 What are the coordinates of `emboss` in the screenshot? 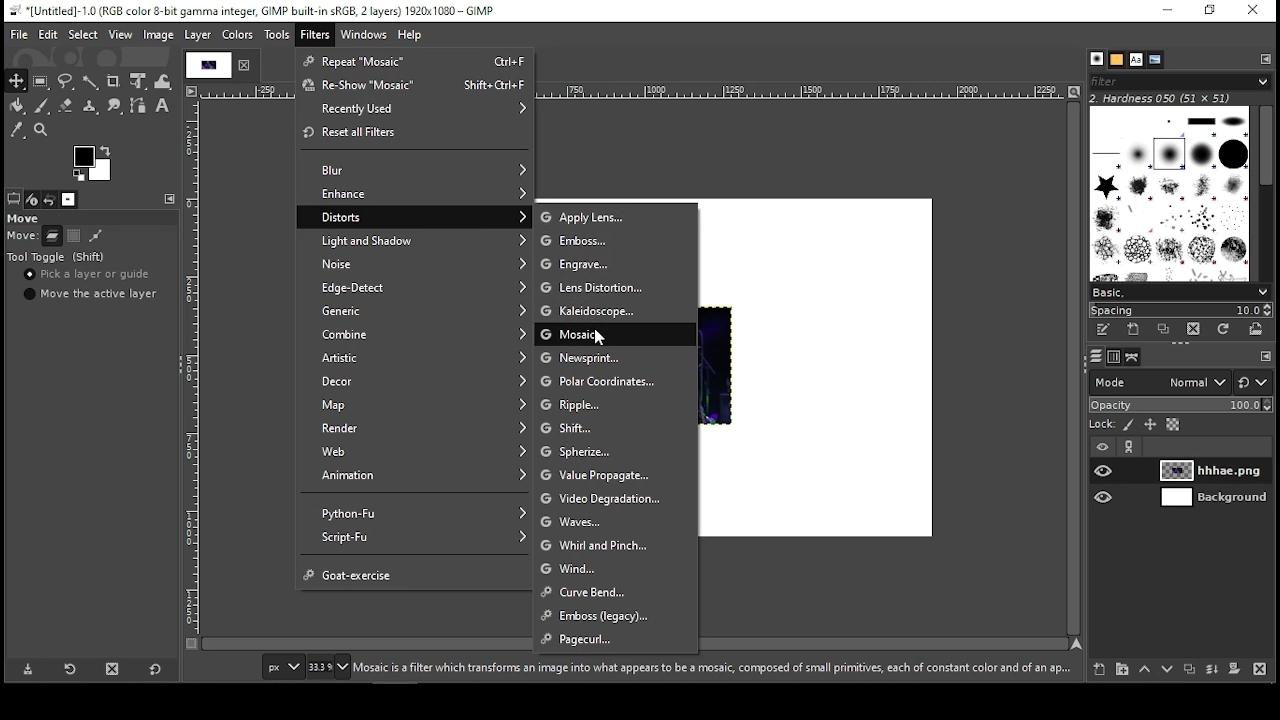 It's located at (616, 241).